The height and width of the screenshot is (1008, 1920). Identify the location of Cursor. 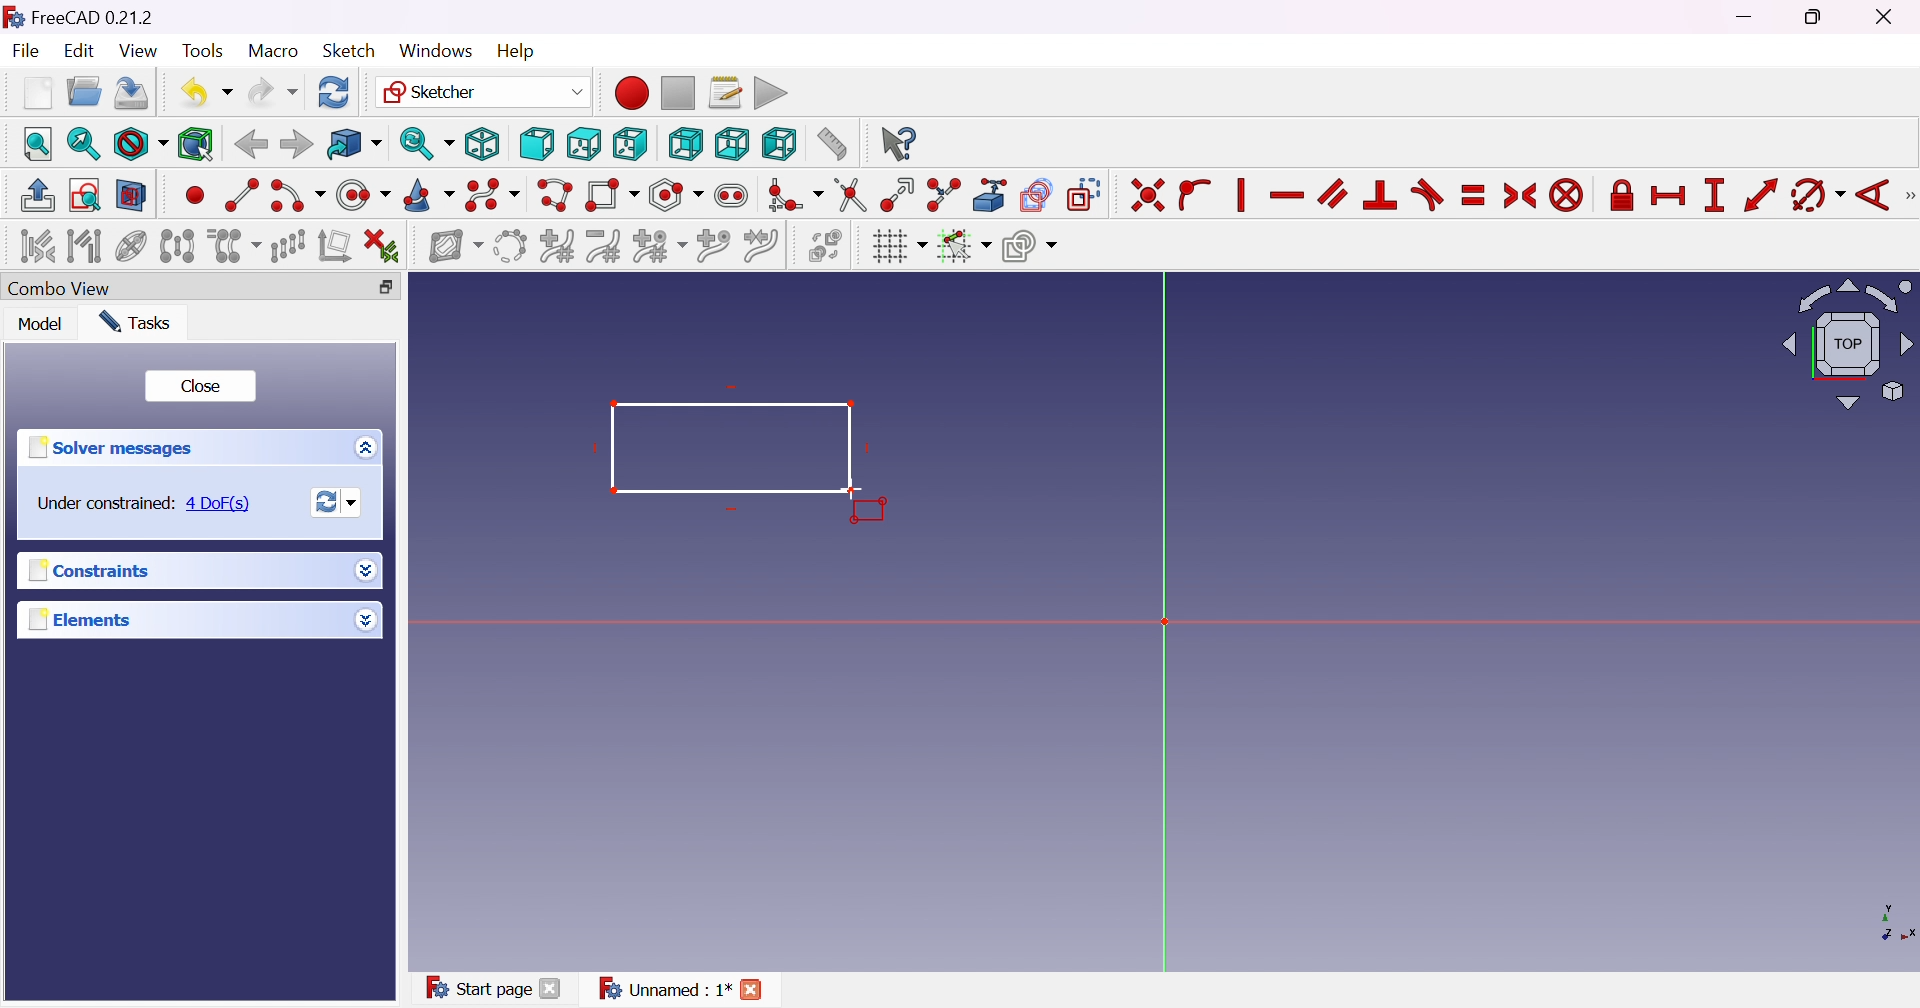
(850, 489).